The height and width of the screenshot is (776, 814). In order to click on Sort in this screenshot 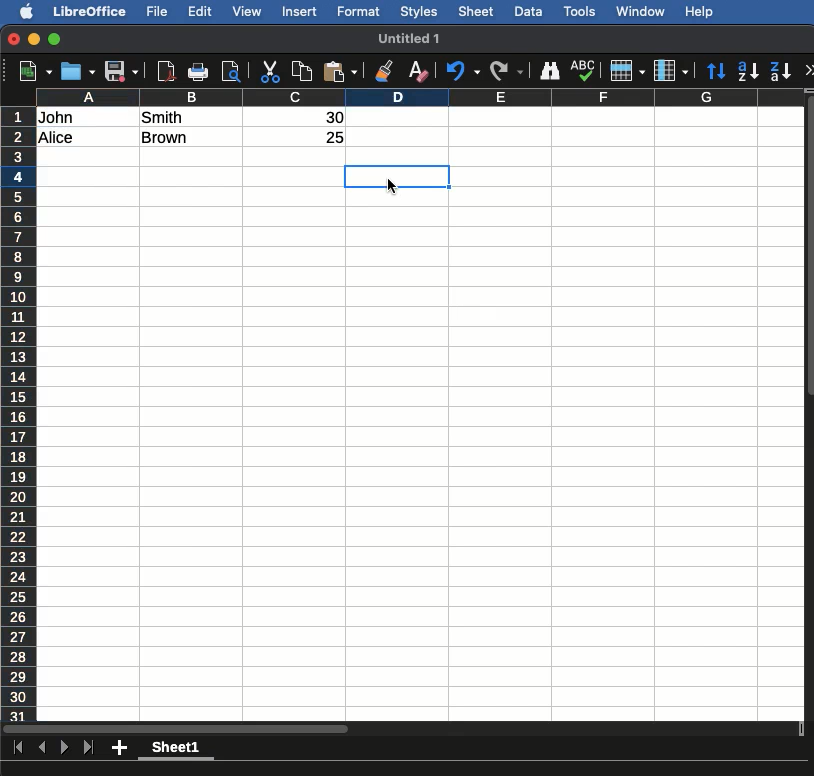, I will do `click(717, 71)`.